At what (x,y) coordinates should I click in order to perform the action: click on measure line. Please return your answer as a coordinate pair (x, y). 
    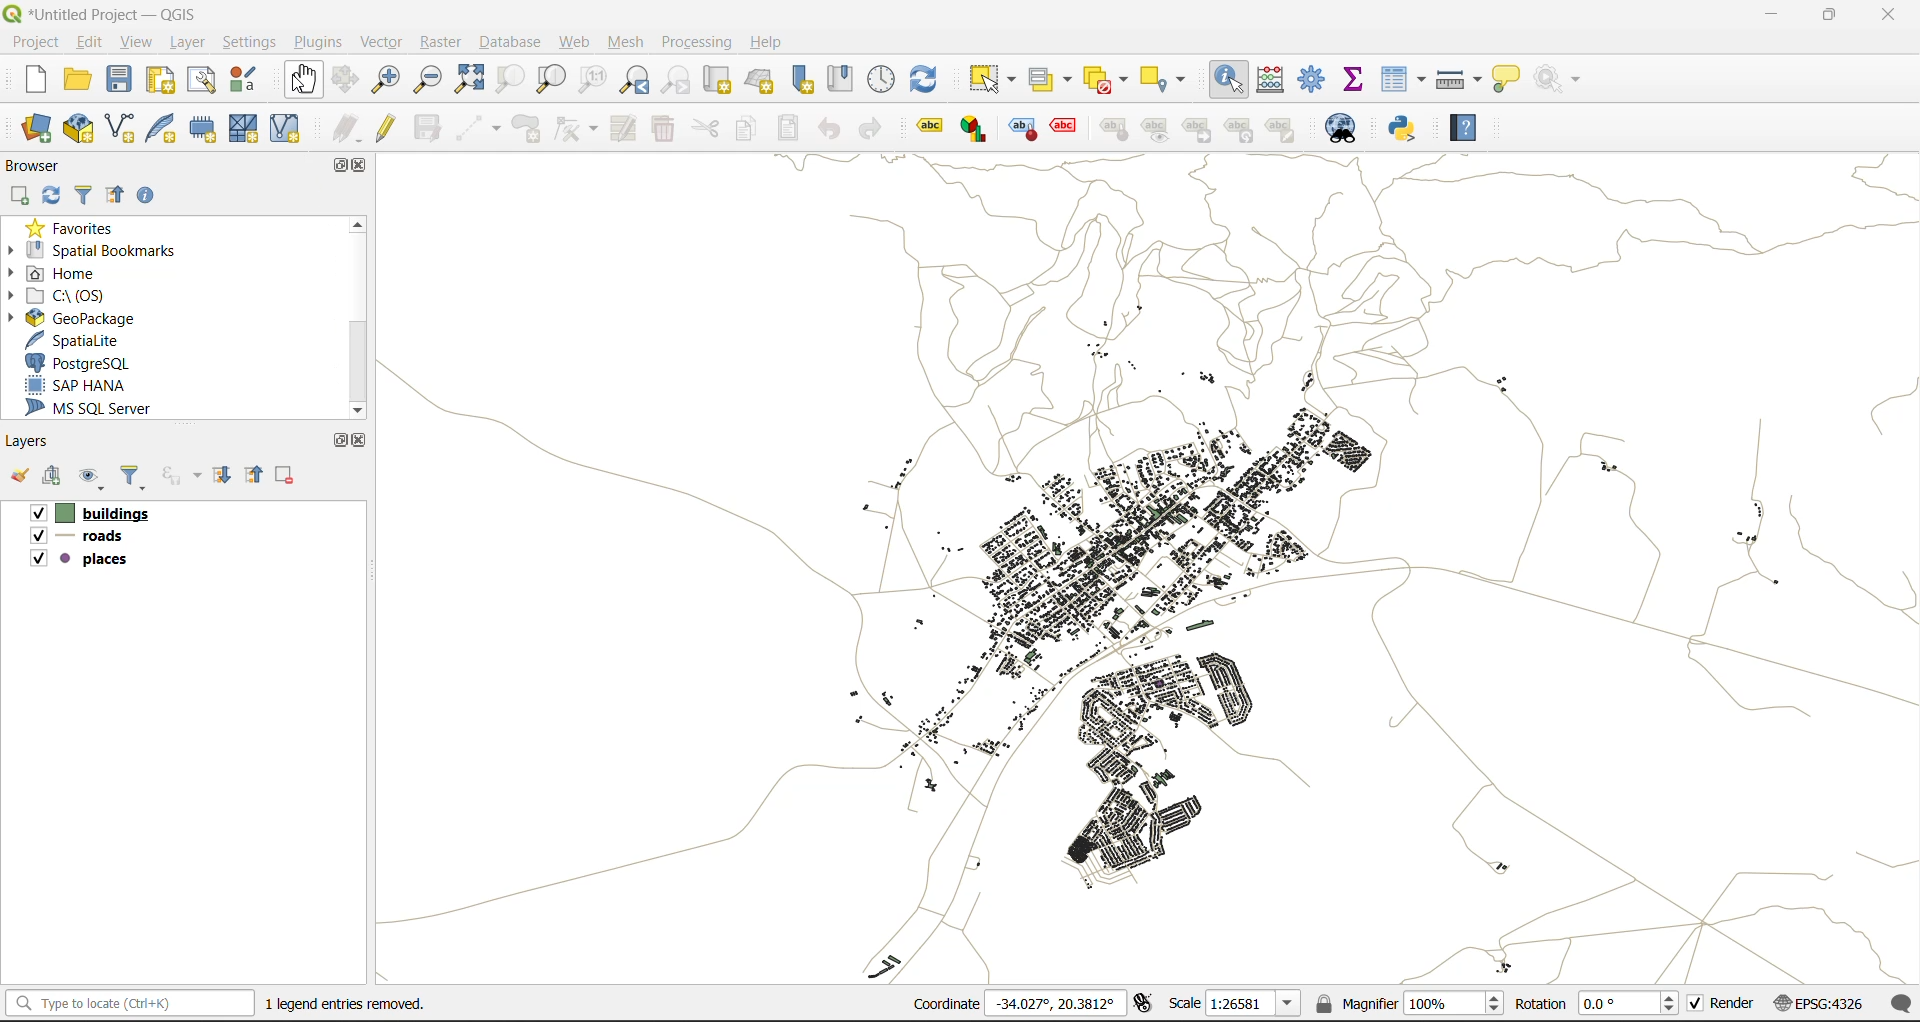
    Looking at the image, I should click on (1461, 80).